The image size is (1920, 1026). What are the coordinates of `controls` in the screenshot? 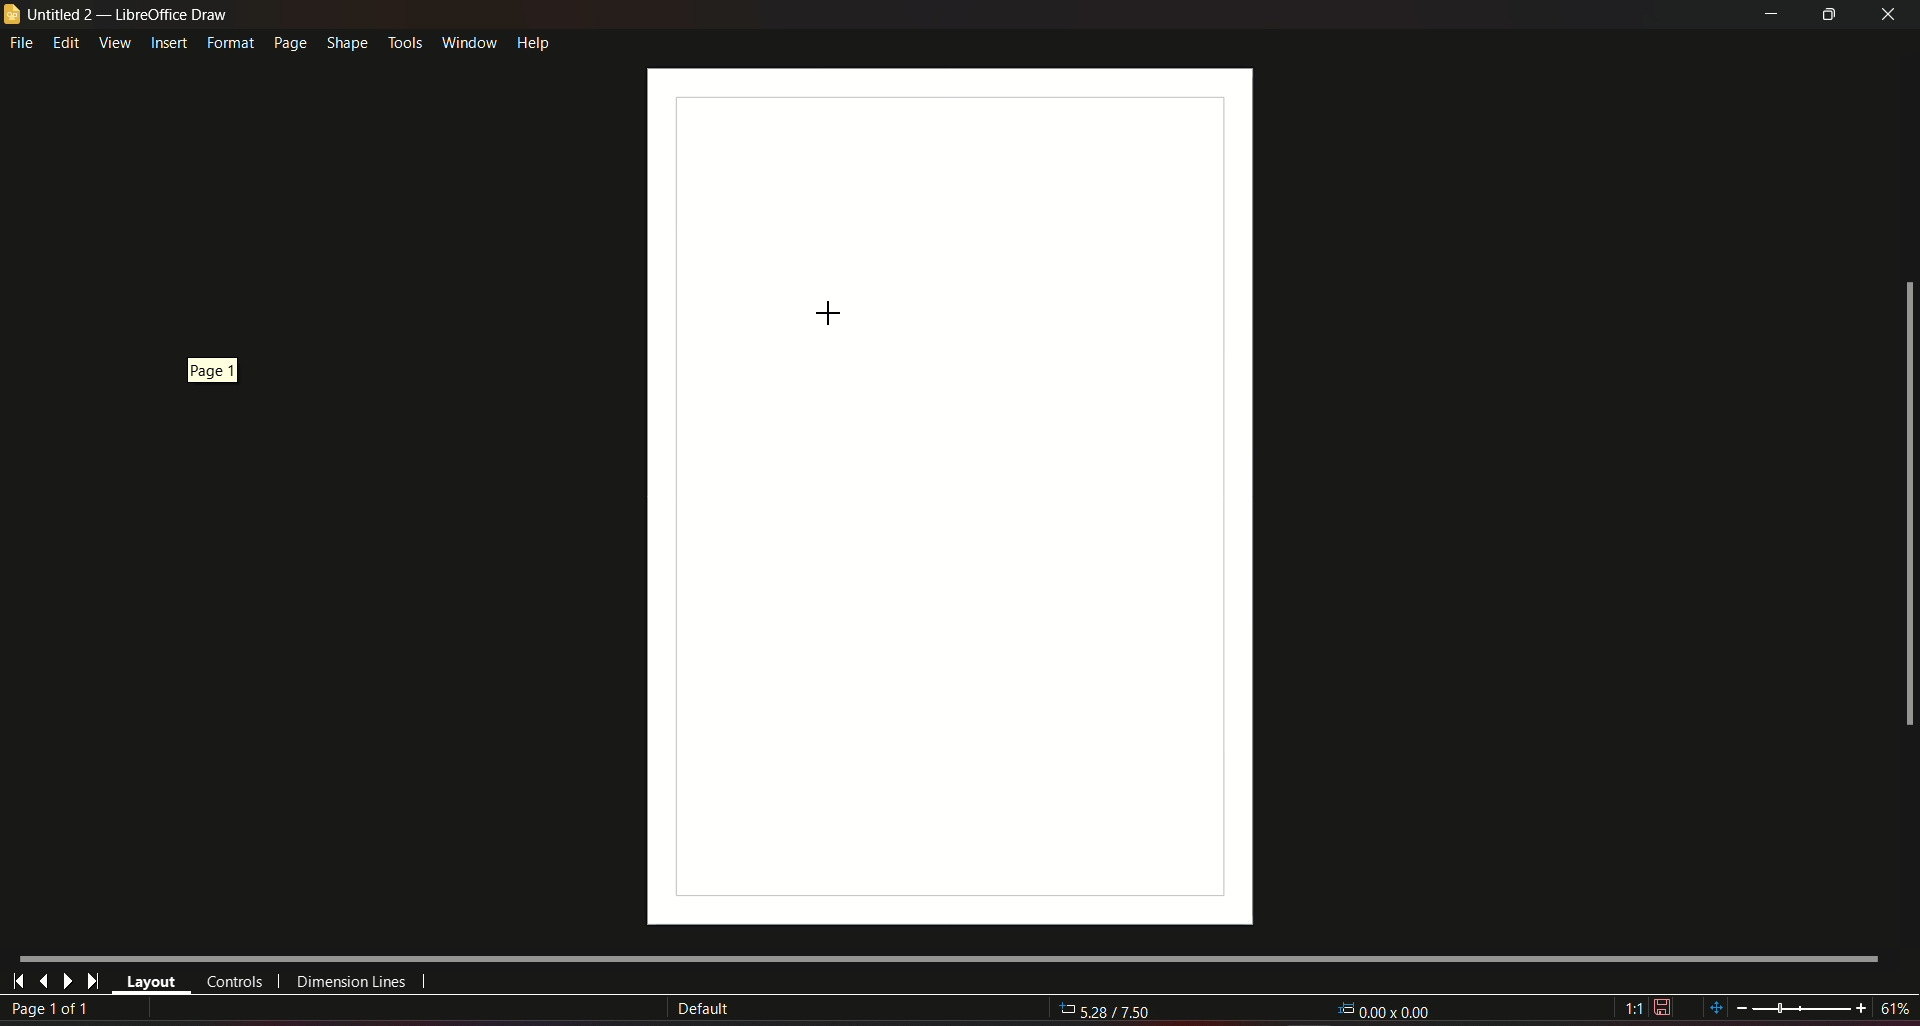 It's located at (233, 982).